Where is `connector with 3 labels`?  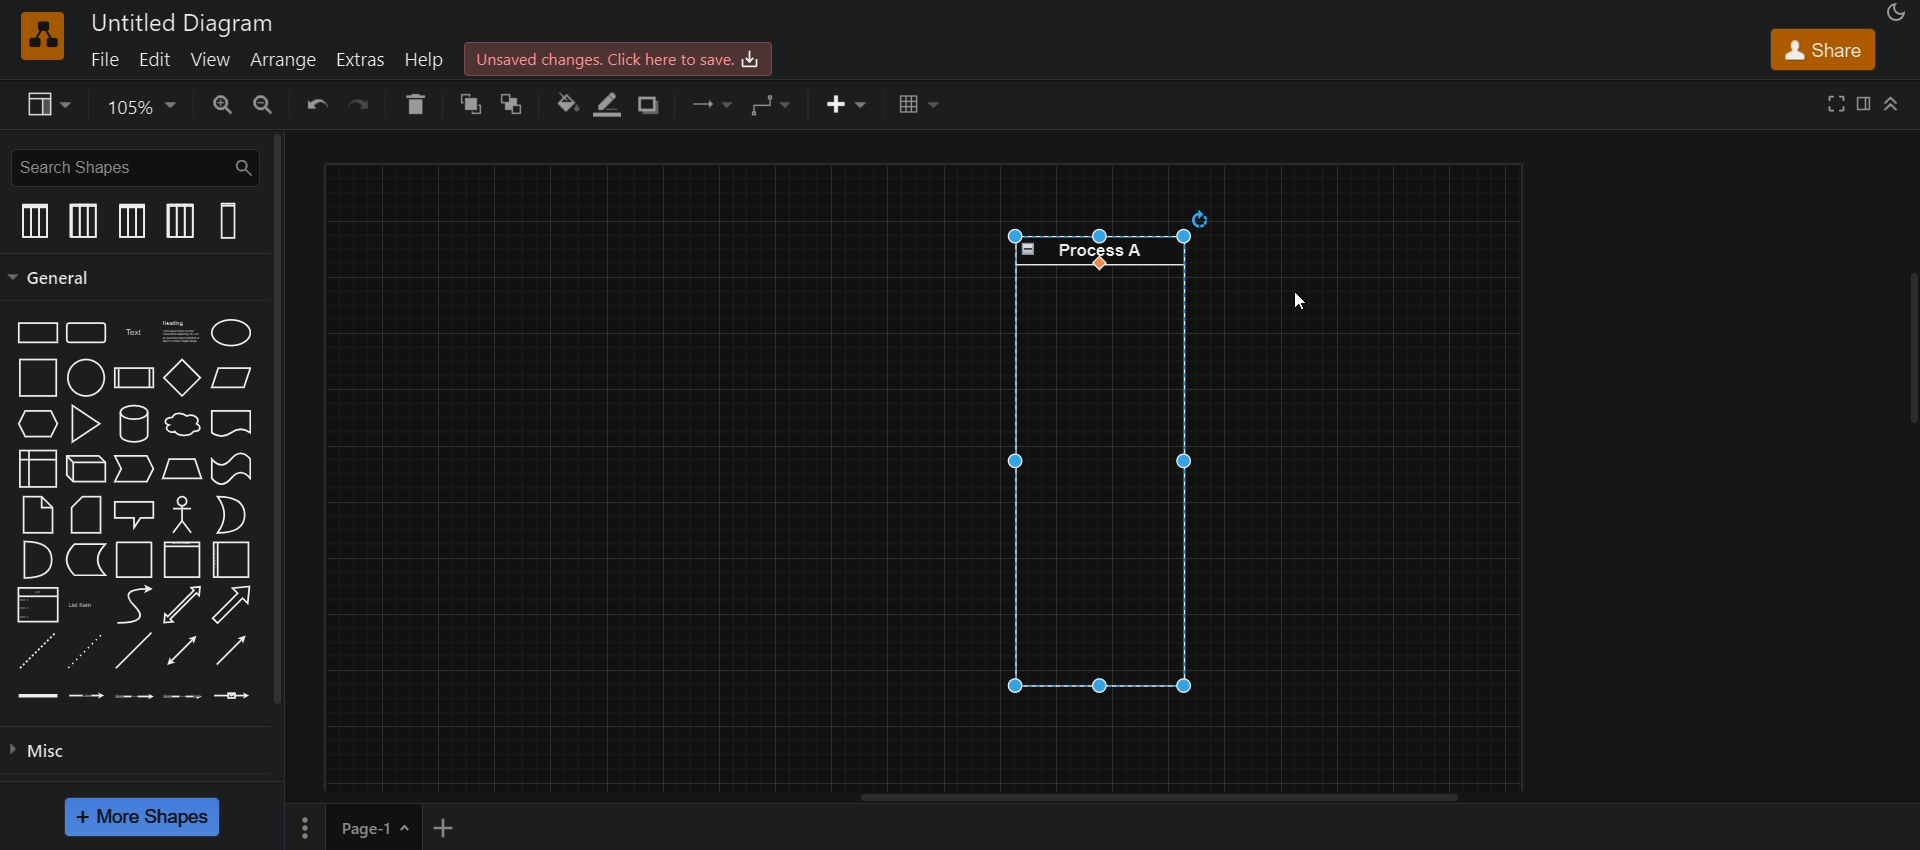
connector with 3 labels is located at coordinates (187, 697).